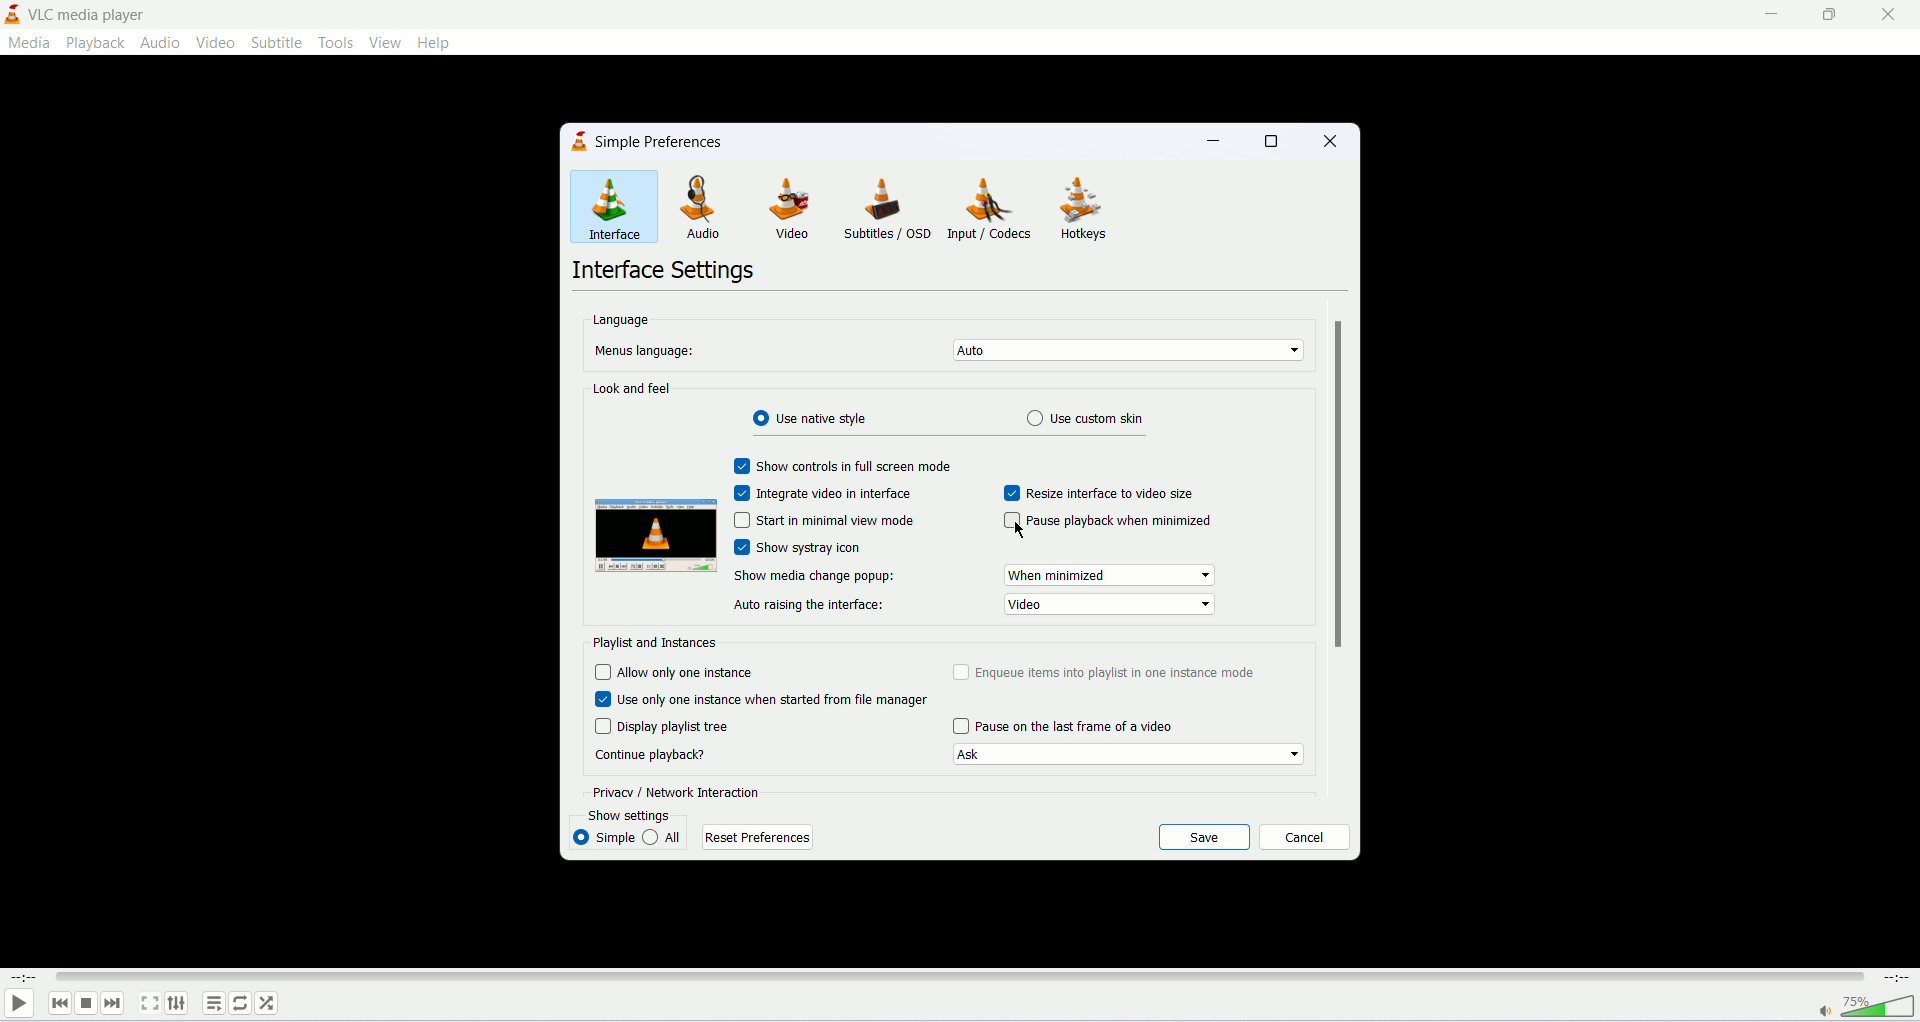 This screenshot has height=1022, width=1920. What do you see at coordinates (651, 757) in the screenshot?
I see `text` at bounding box center [651, 757].